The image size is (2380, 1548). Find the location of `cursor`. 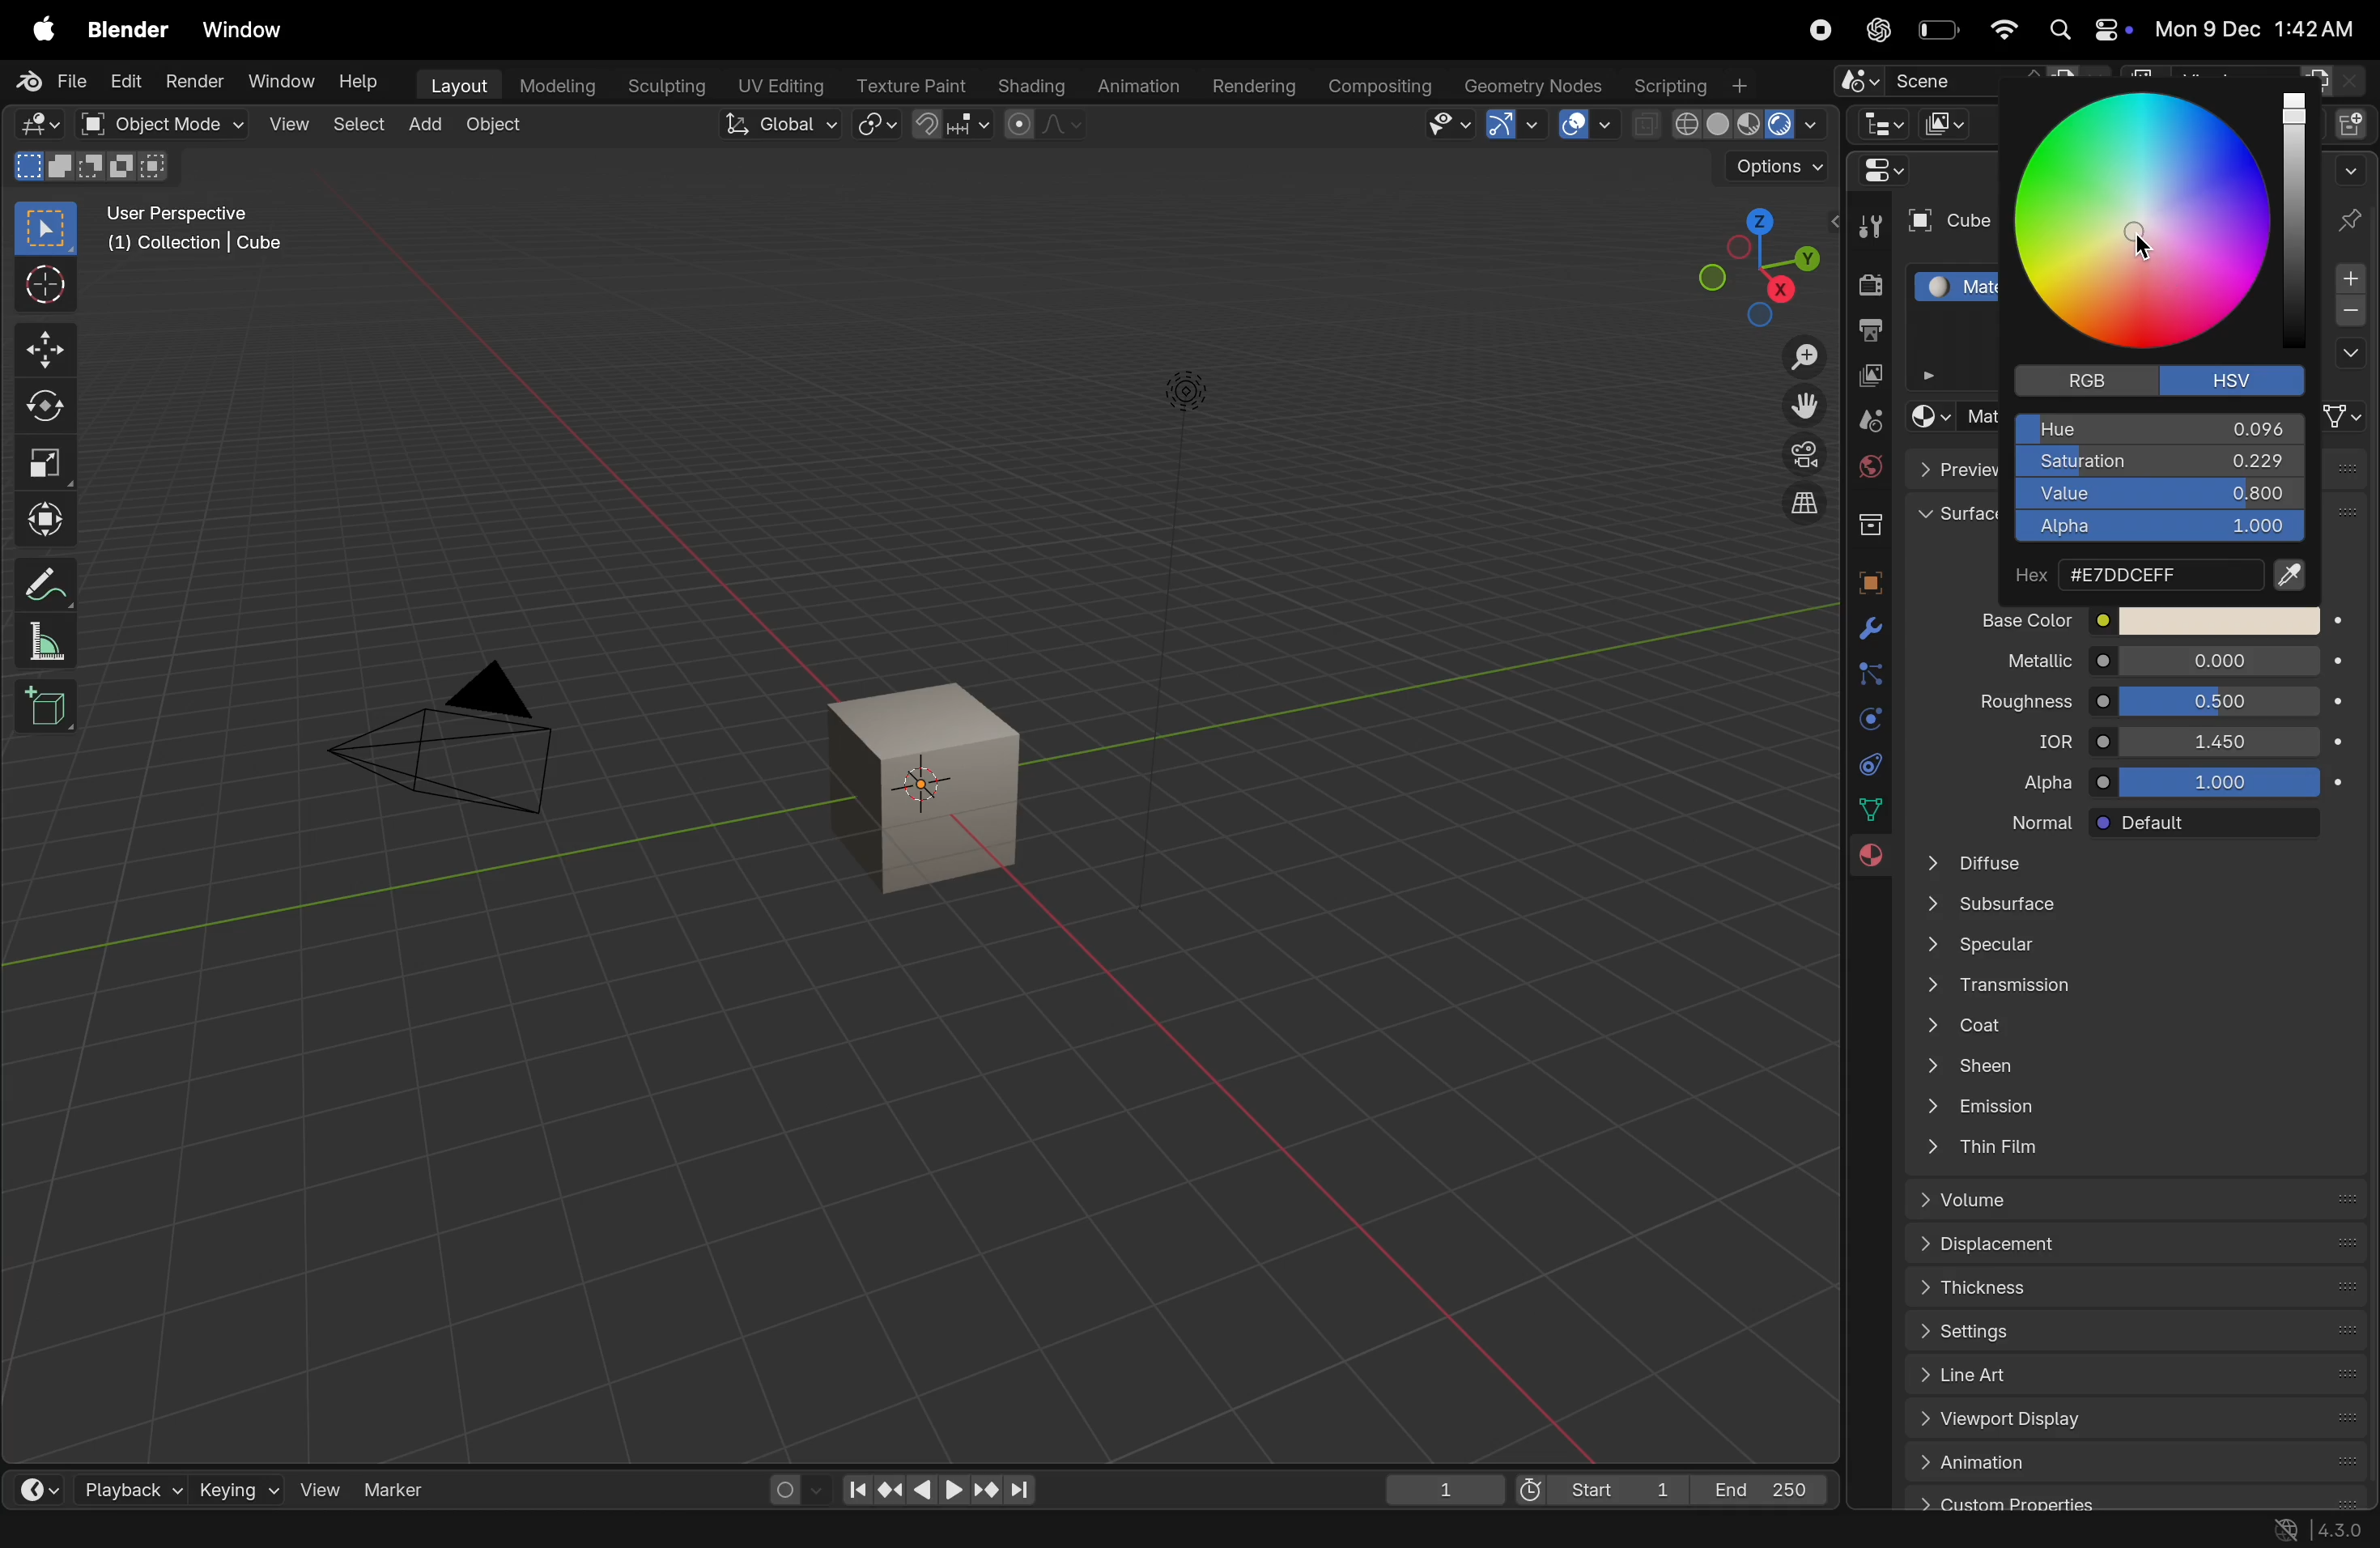

cursor is located at coordinates (2143, 248).